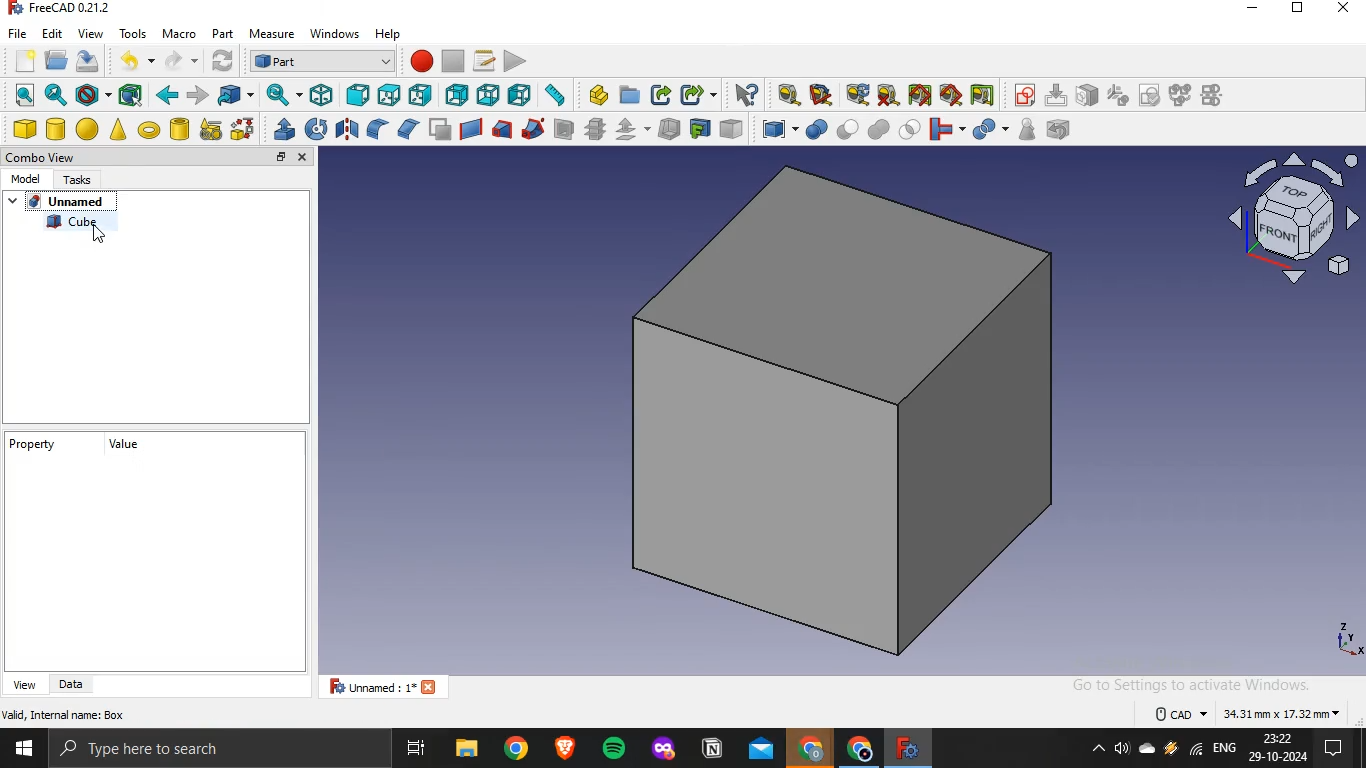  I want to click on cube, so click(24, 129).